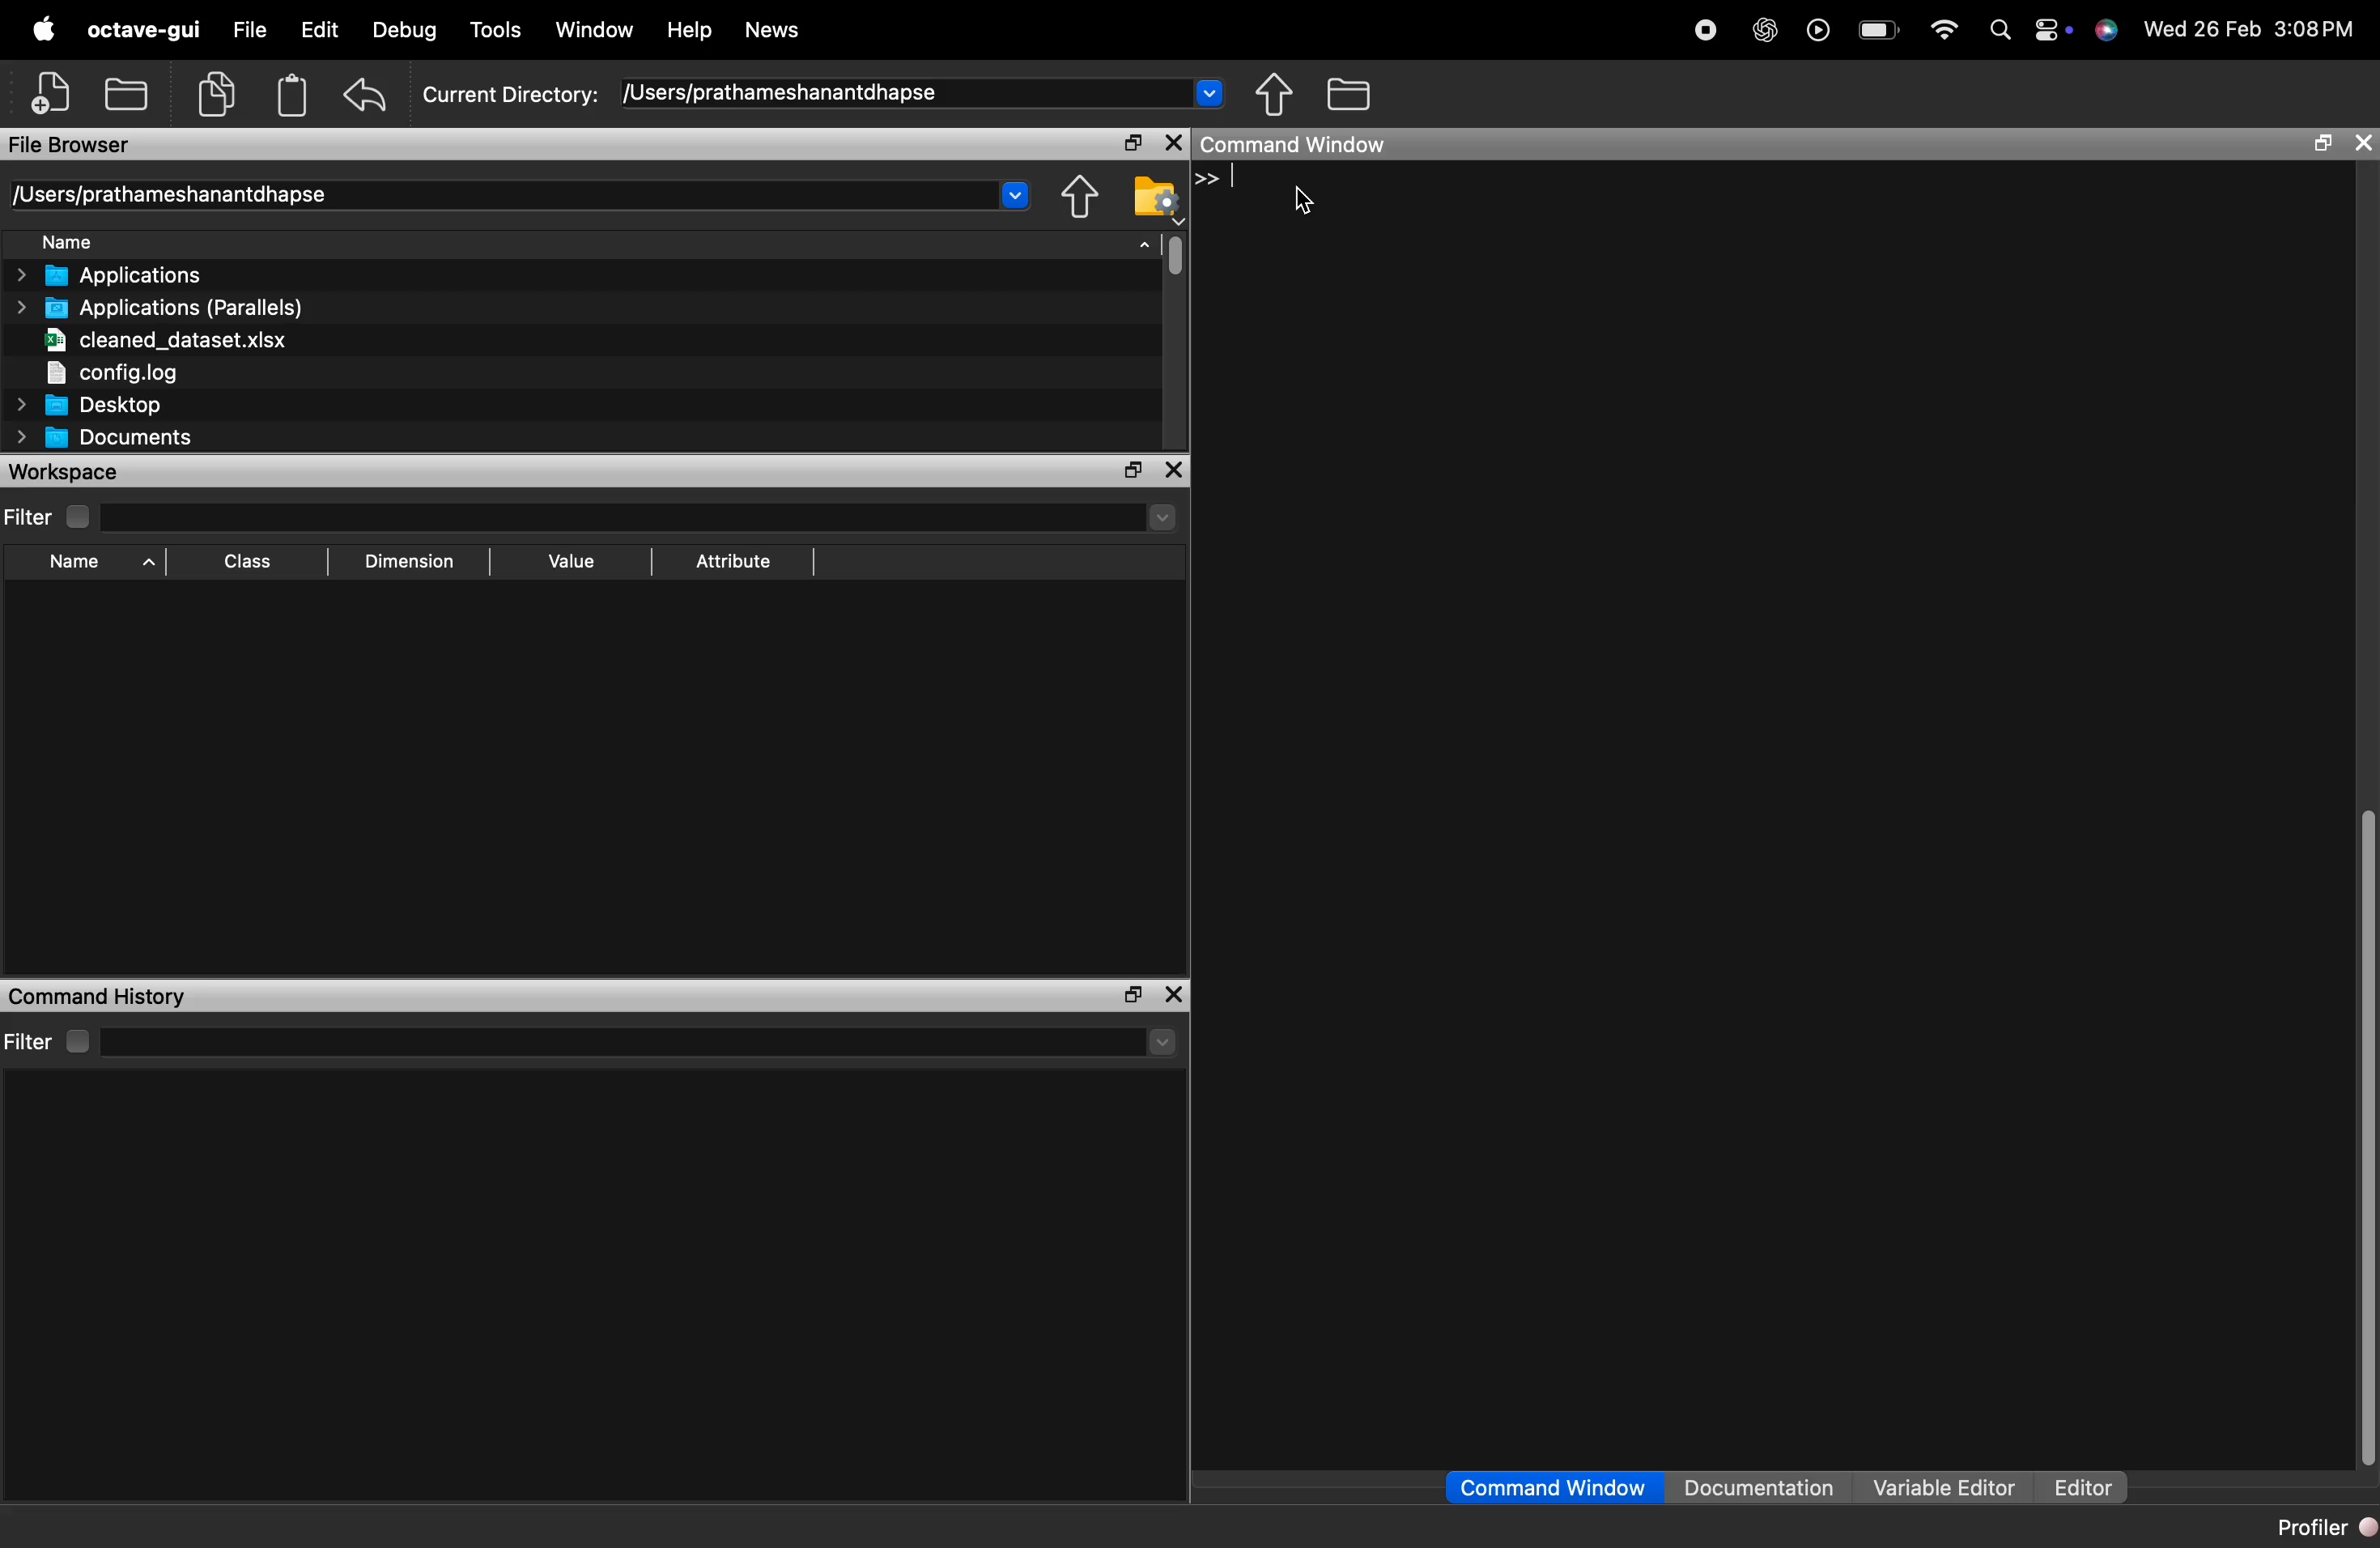 Image resolution: width=2380 pixels, height=1548 pixels. What do you see at coordinates (366, 96) in the screenshot?
I see `undo` at bounding box center [366, 96].